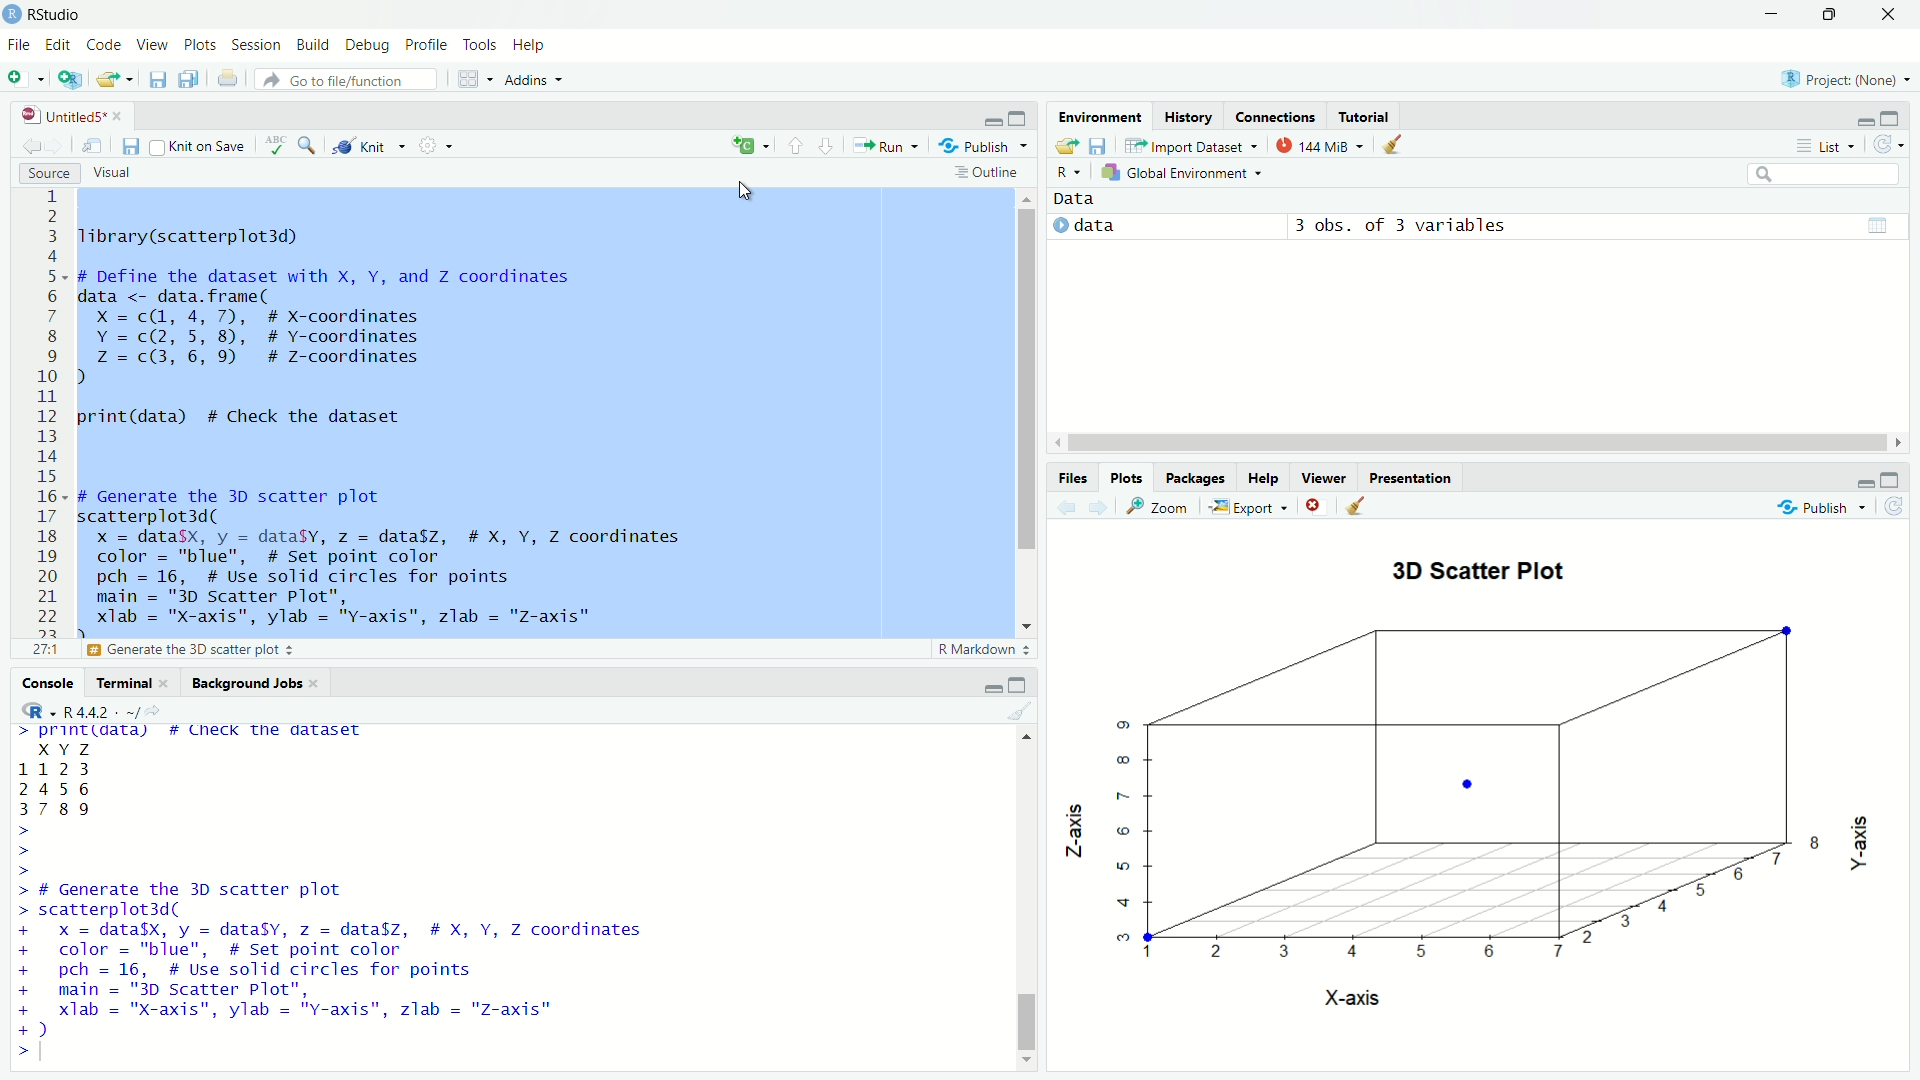  I want to click on play, so click(1055, 227).